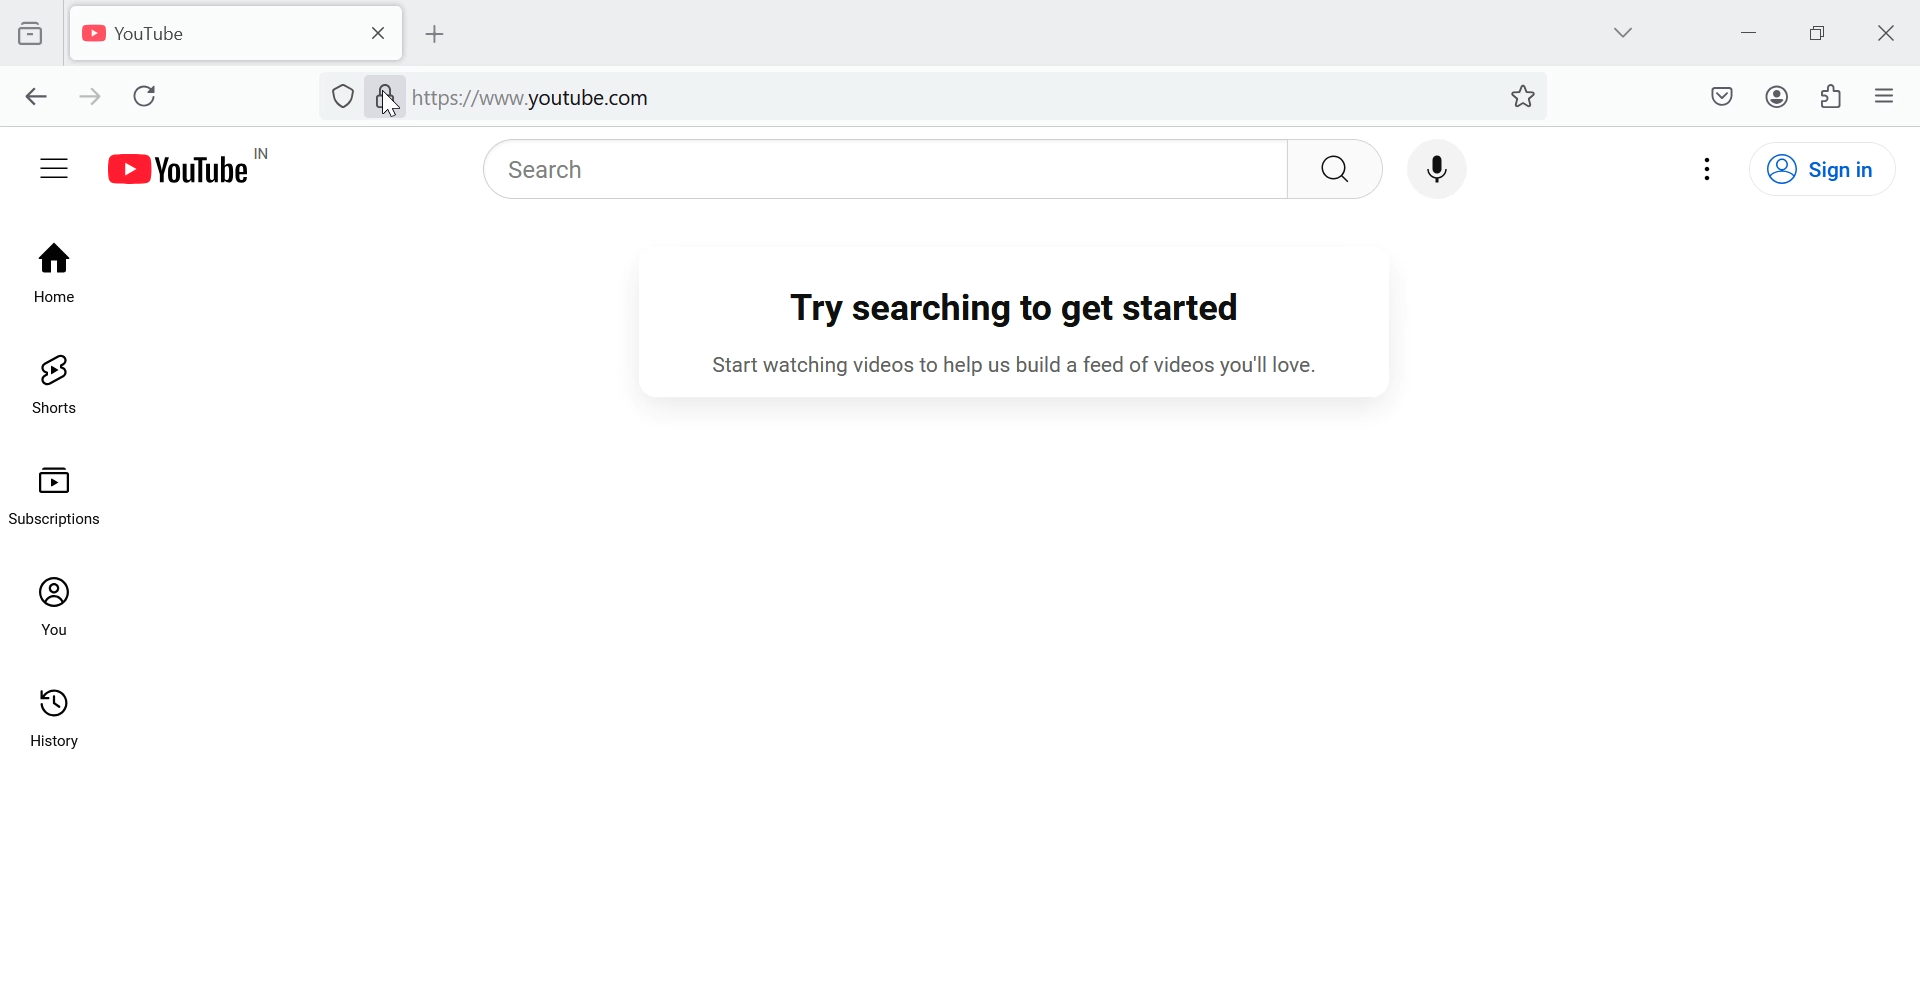 The width and height of the screenshot is (1920, 1008). Describe the element at coordinates (1037, 367) in the screenshot. I see `Start watching videos to help us build a feed of videos you'll love.` at that location.